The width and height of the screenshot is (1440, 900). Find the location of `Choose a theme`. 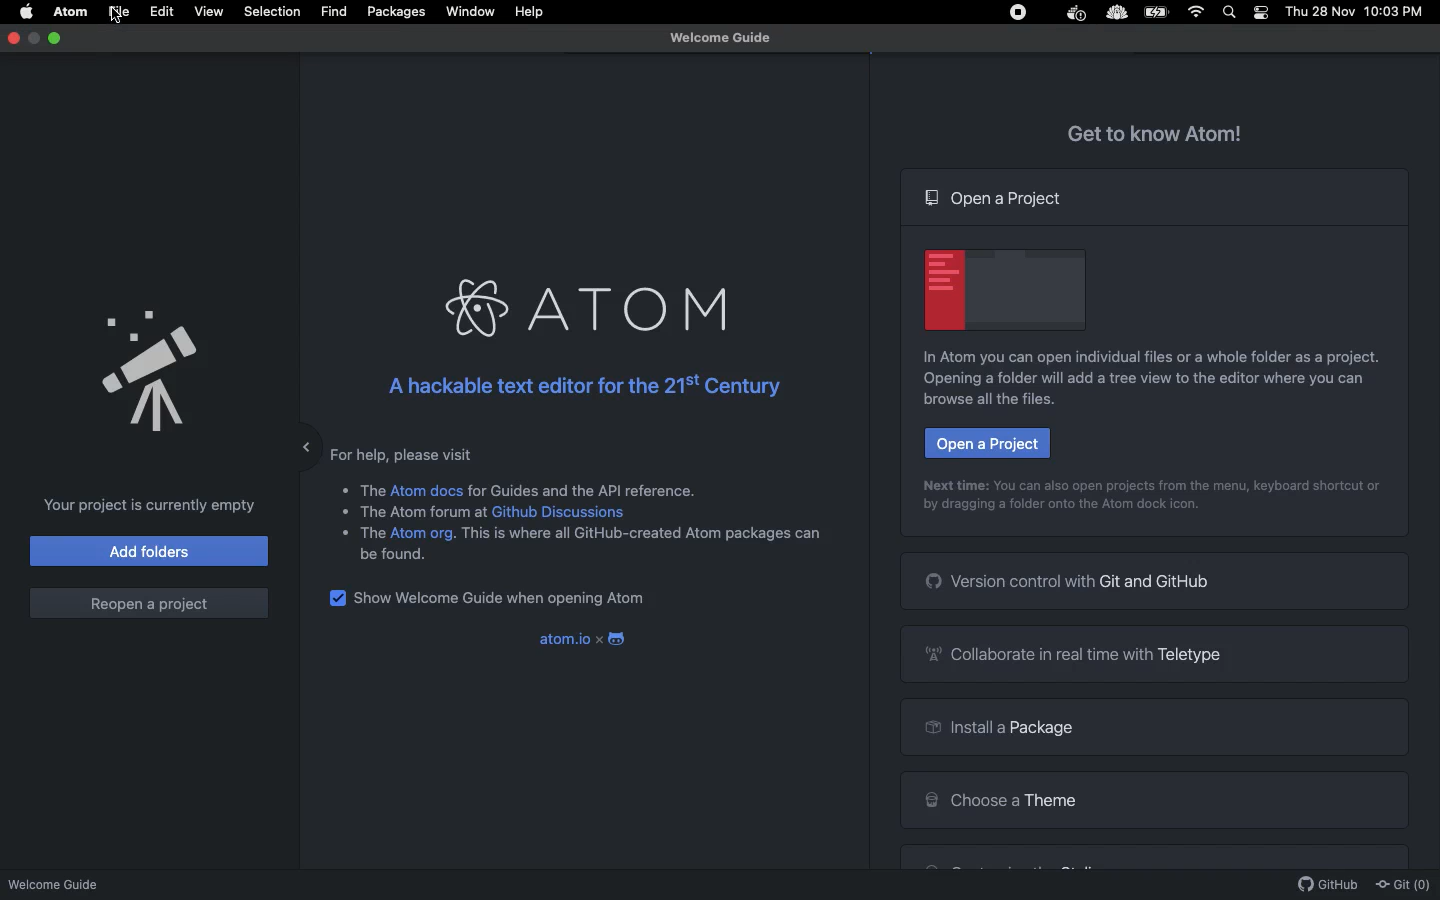

Choose a theme is located at coordinates (1000, 797).